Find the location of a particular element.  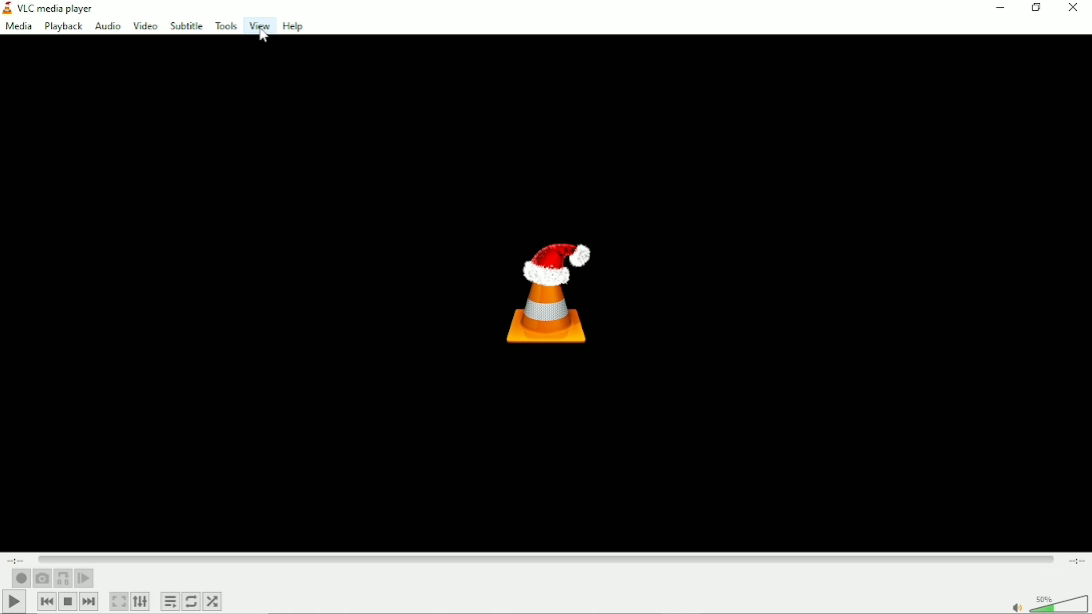

Total duration is located at coordinates (1076, 560).